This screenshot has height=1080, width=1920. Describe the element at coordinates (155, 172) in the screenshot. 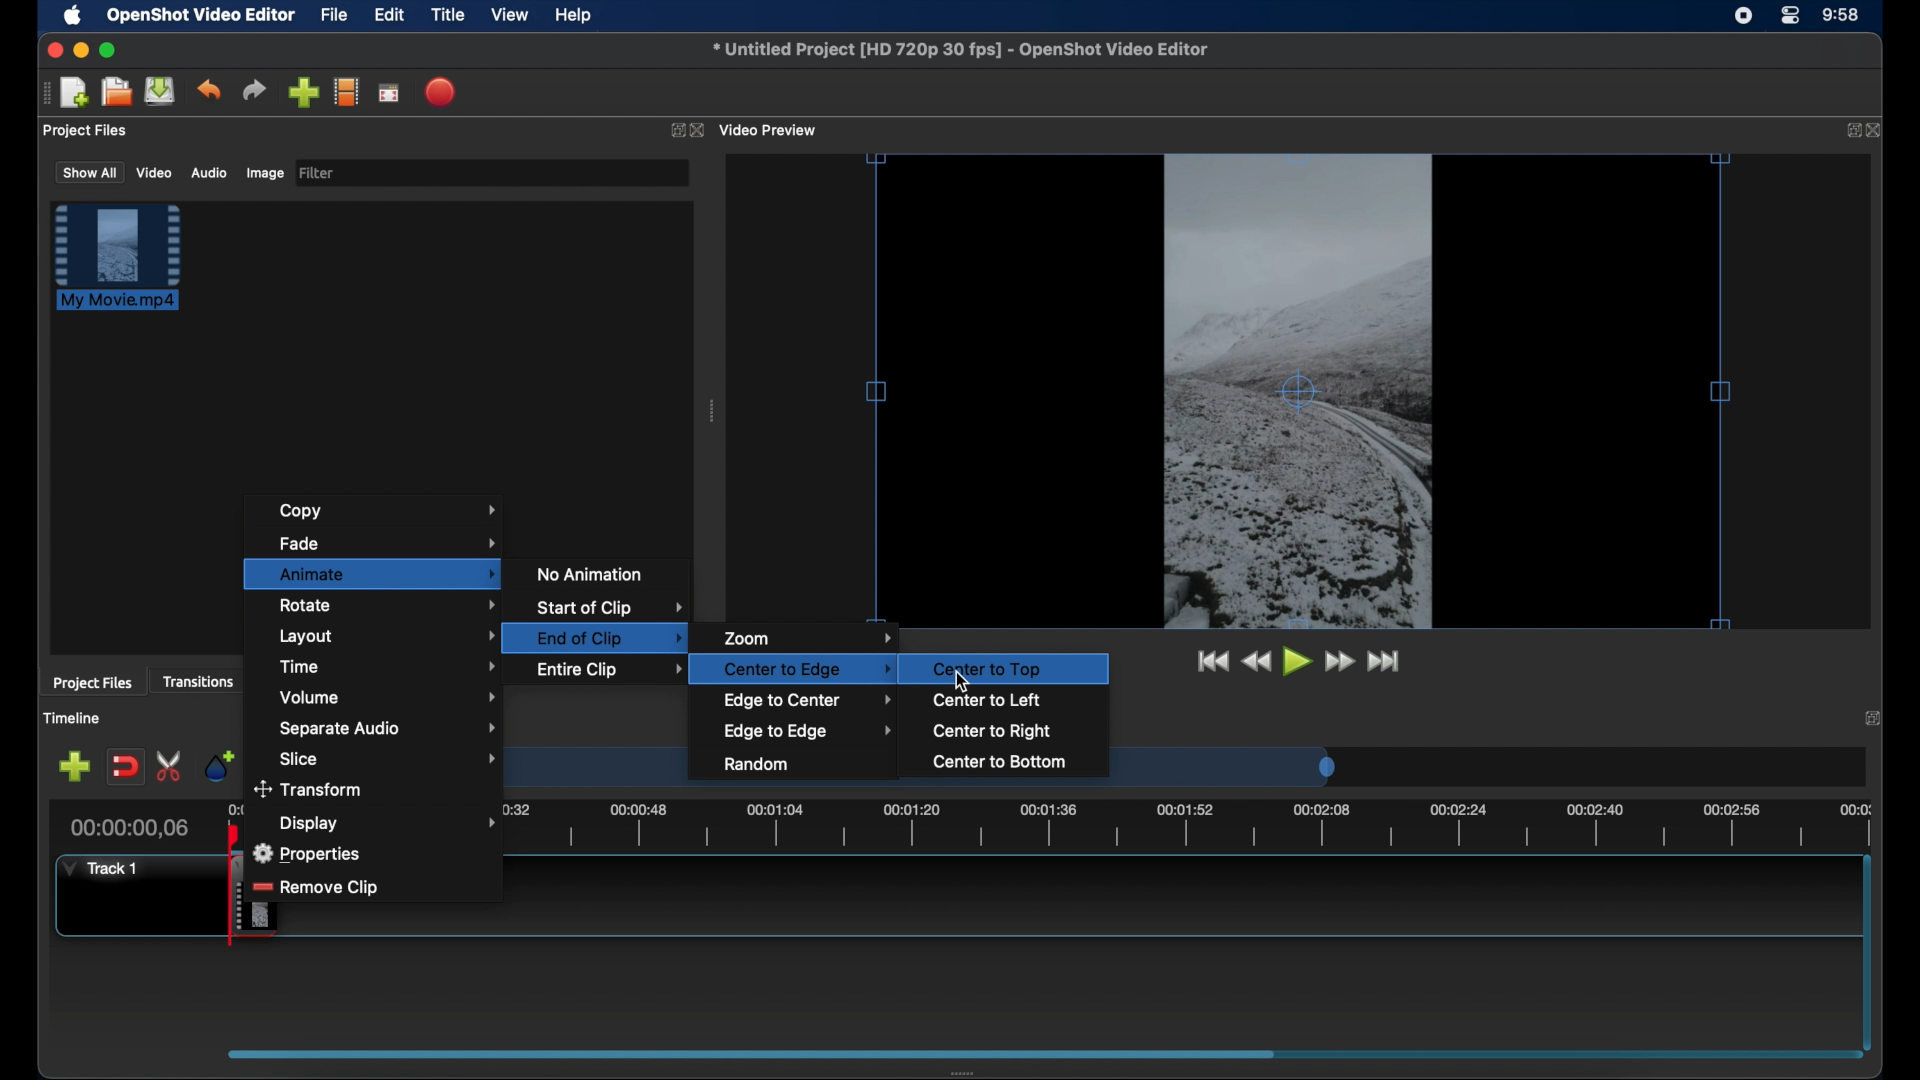

I see `video` at that location.